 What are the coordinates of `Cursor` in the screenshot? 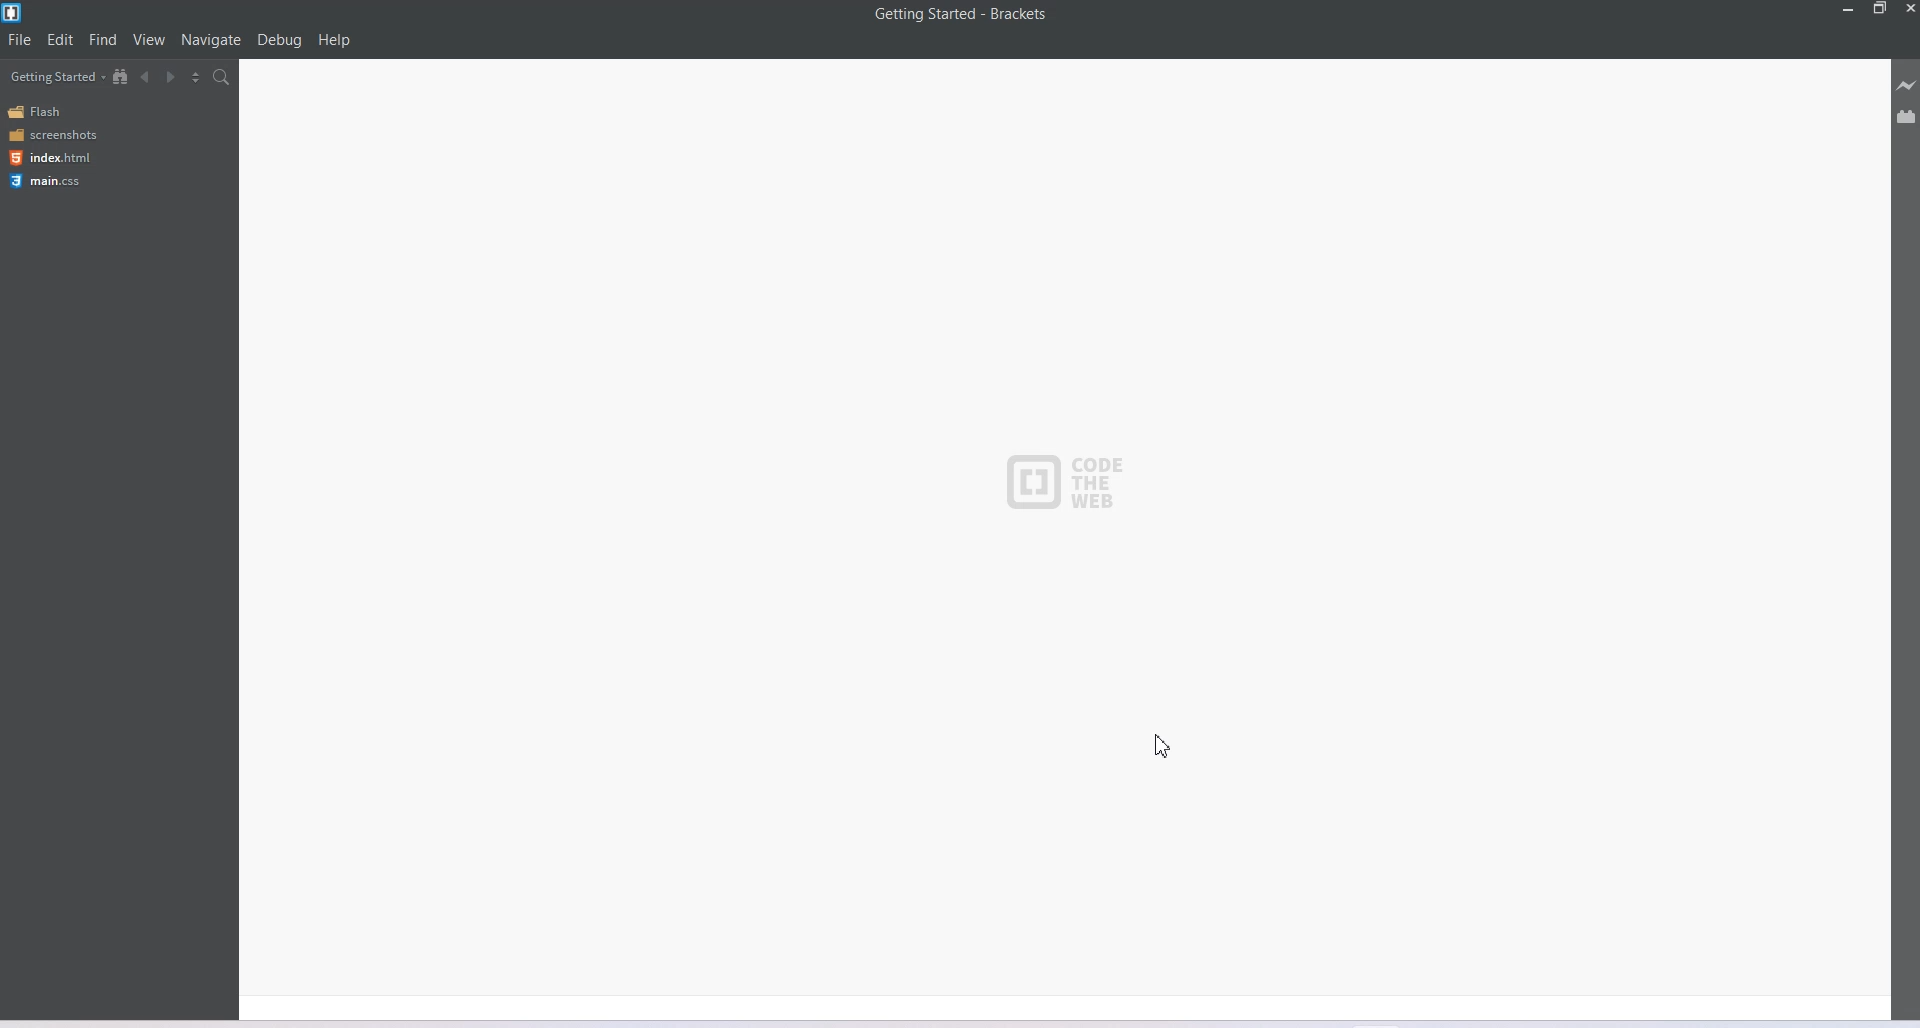 It's located at (1166, 744).